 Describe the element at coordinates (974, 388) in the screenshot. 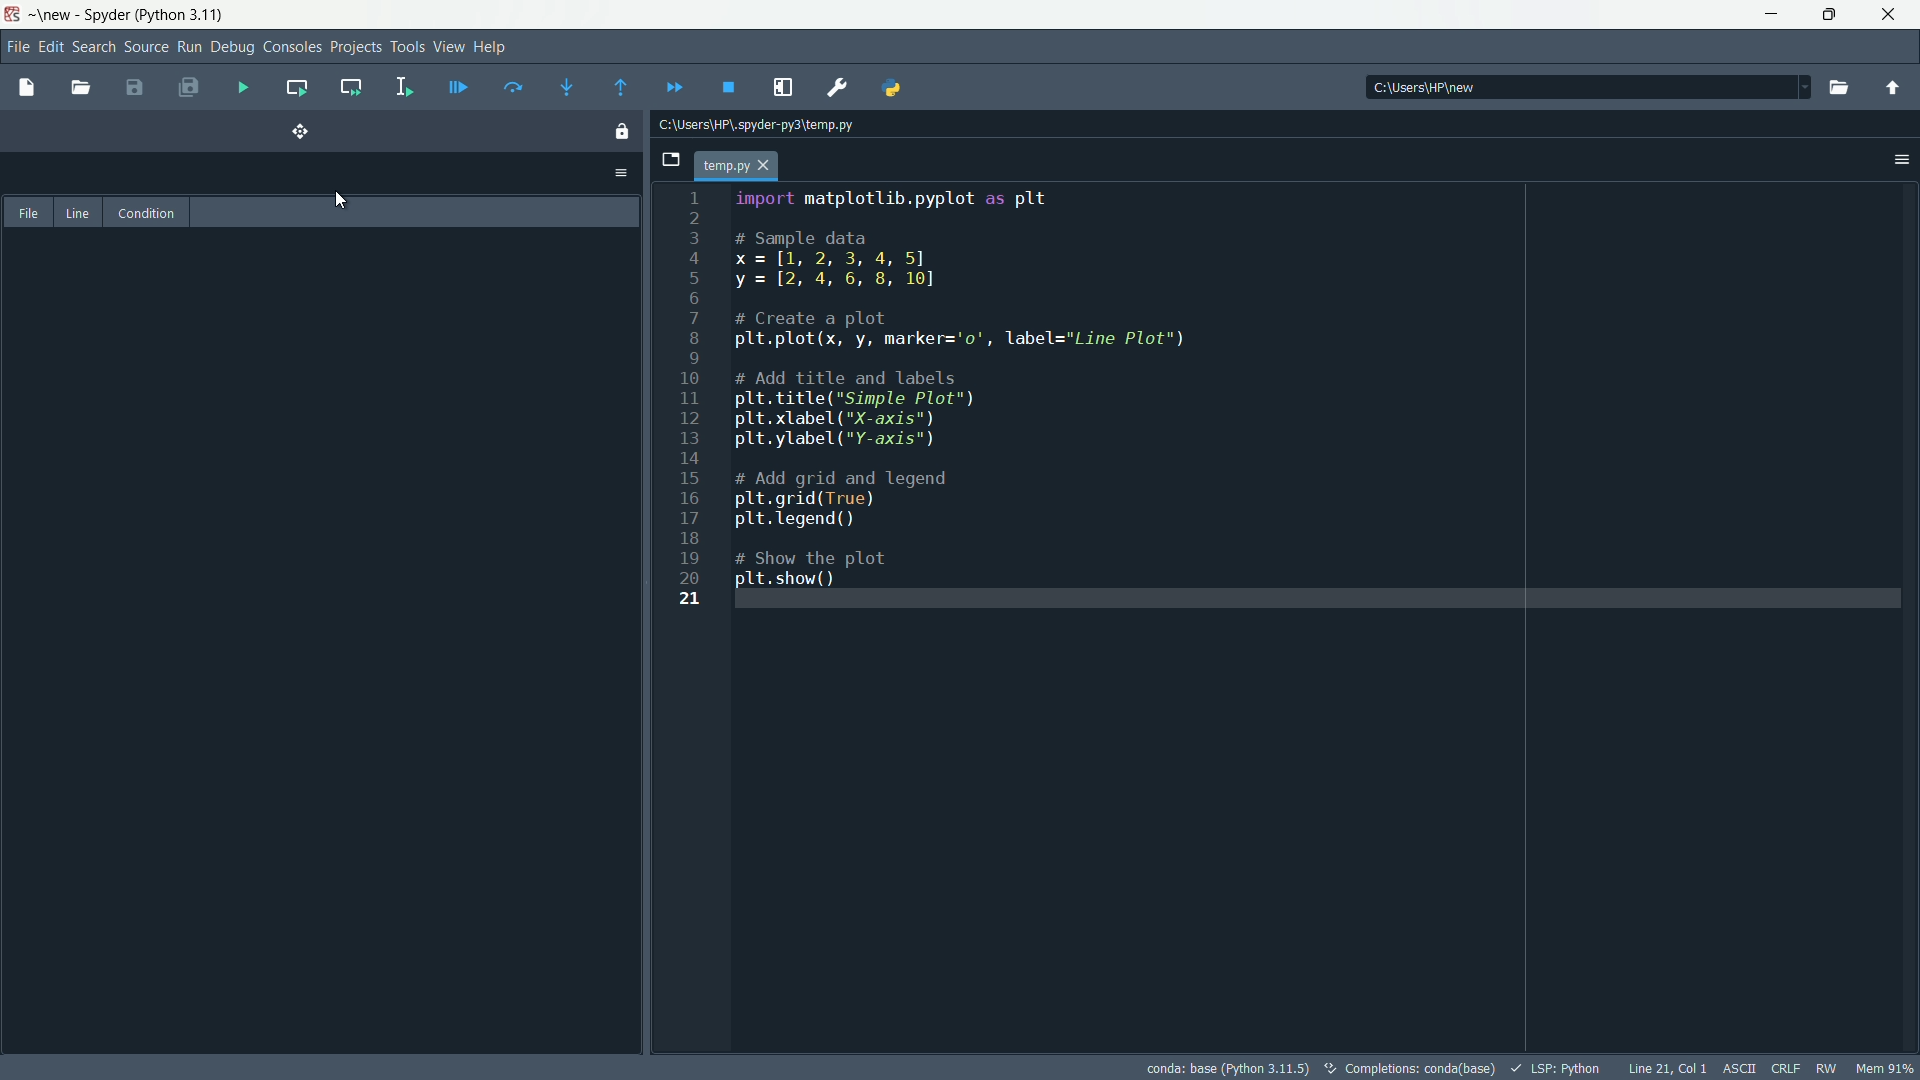

I see `import matplotlib.pyplot as plt
# Sample data

x=1[1, 2, 3, 4, 5]

y = [2, 4, 6, 8, 10]

# Create a plot

plt.plot(x, y, marker='o0', label="Line Plot")
# Add title and labels
plt.title("Simple Plot")
plt.xlabel ("X-axis")

plt.ylabel ("Y-axis")

# Add grid and legend
plt.grid(True)

plt.legend()

# Show the plot

plt.show()` at that location.